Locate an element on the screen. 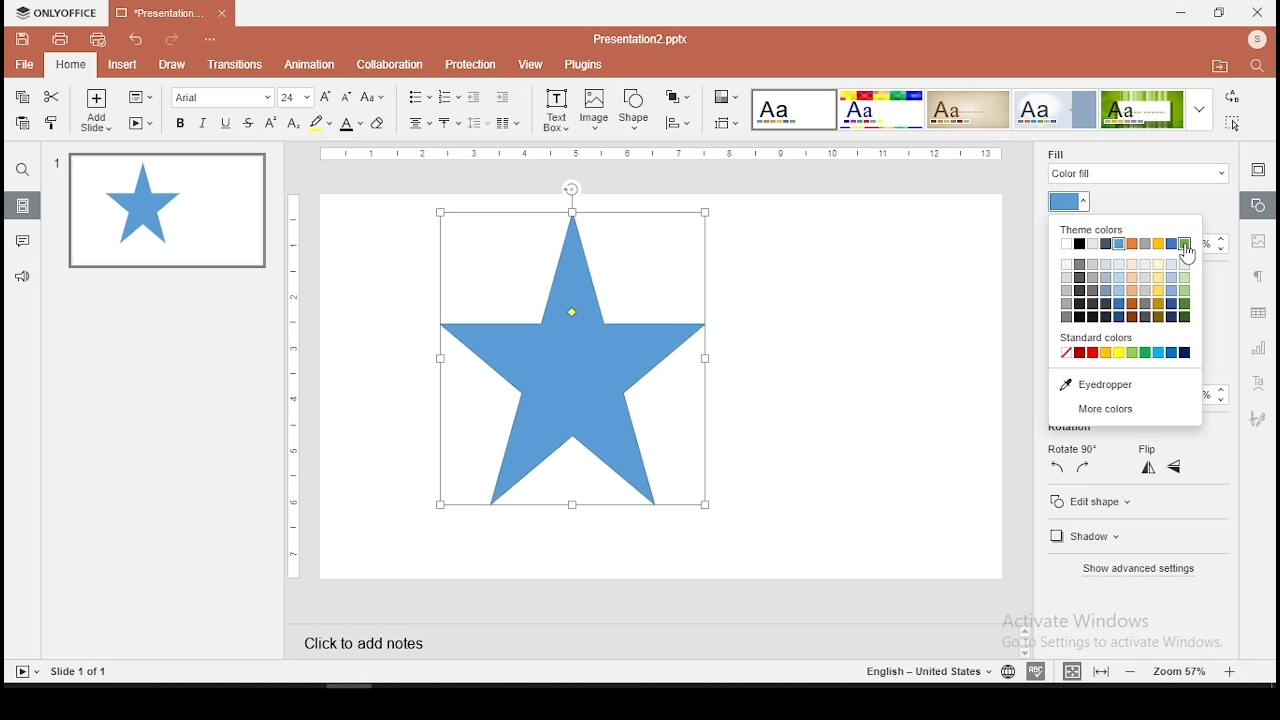 The width and height of the screenshot is (1280, 720). flip horizontal is located at coordinates (1148, 467).